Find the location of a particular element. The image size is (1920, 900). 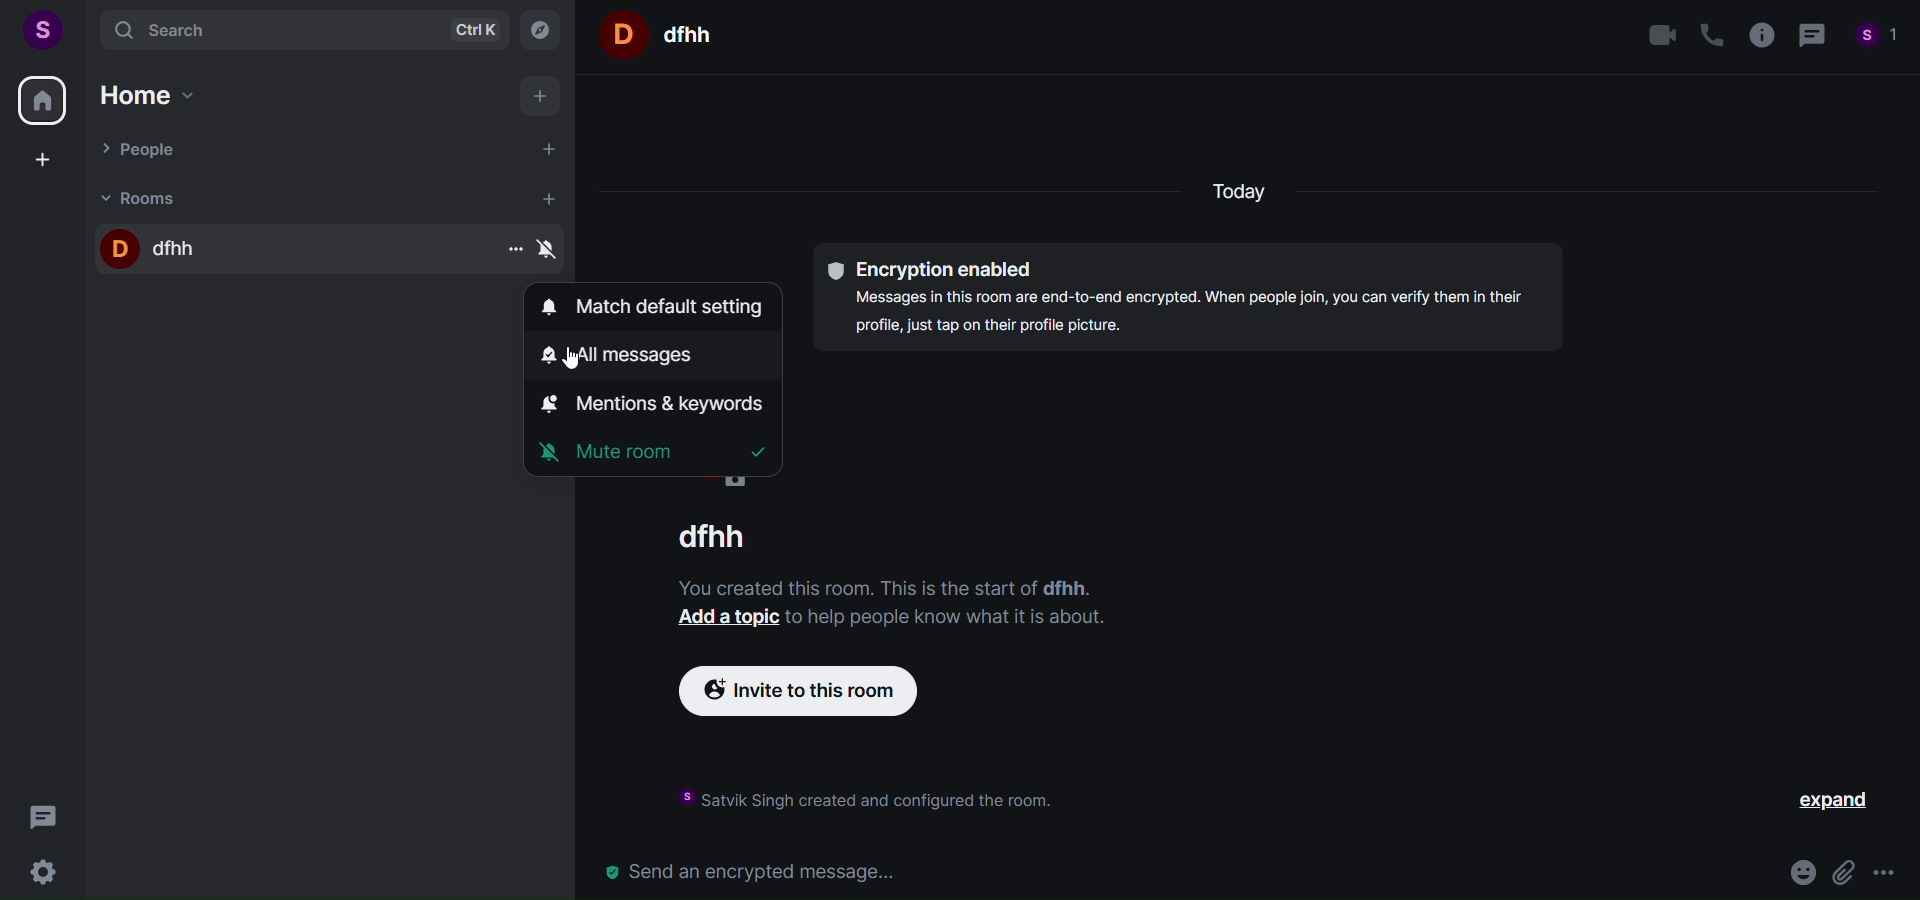

add is located at coordinates (539, 99).